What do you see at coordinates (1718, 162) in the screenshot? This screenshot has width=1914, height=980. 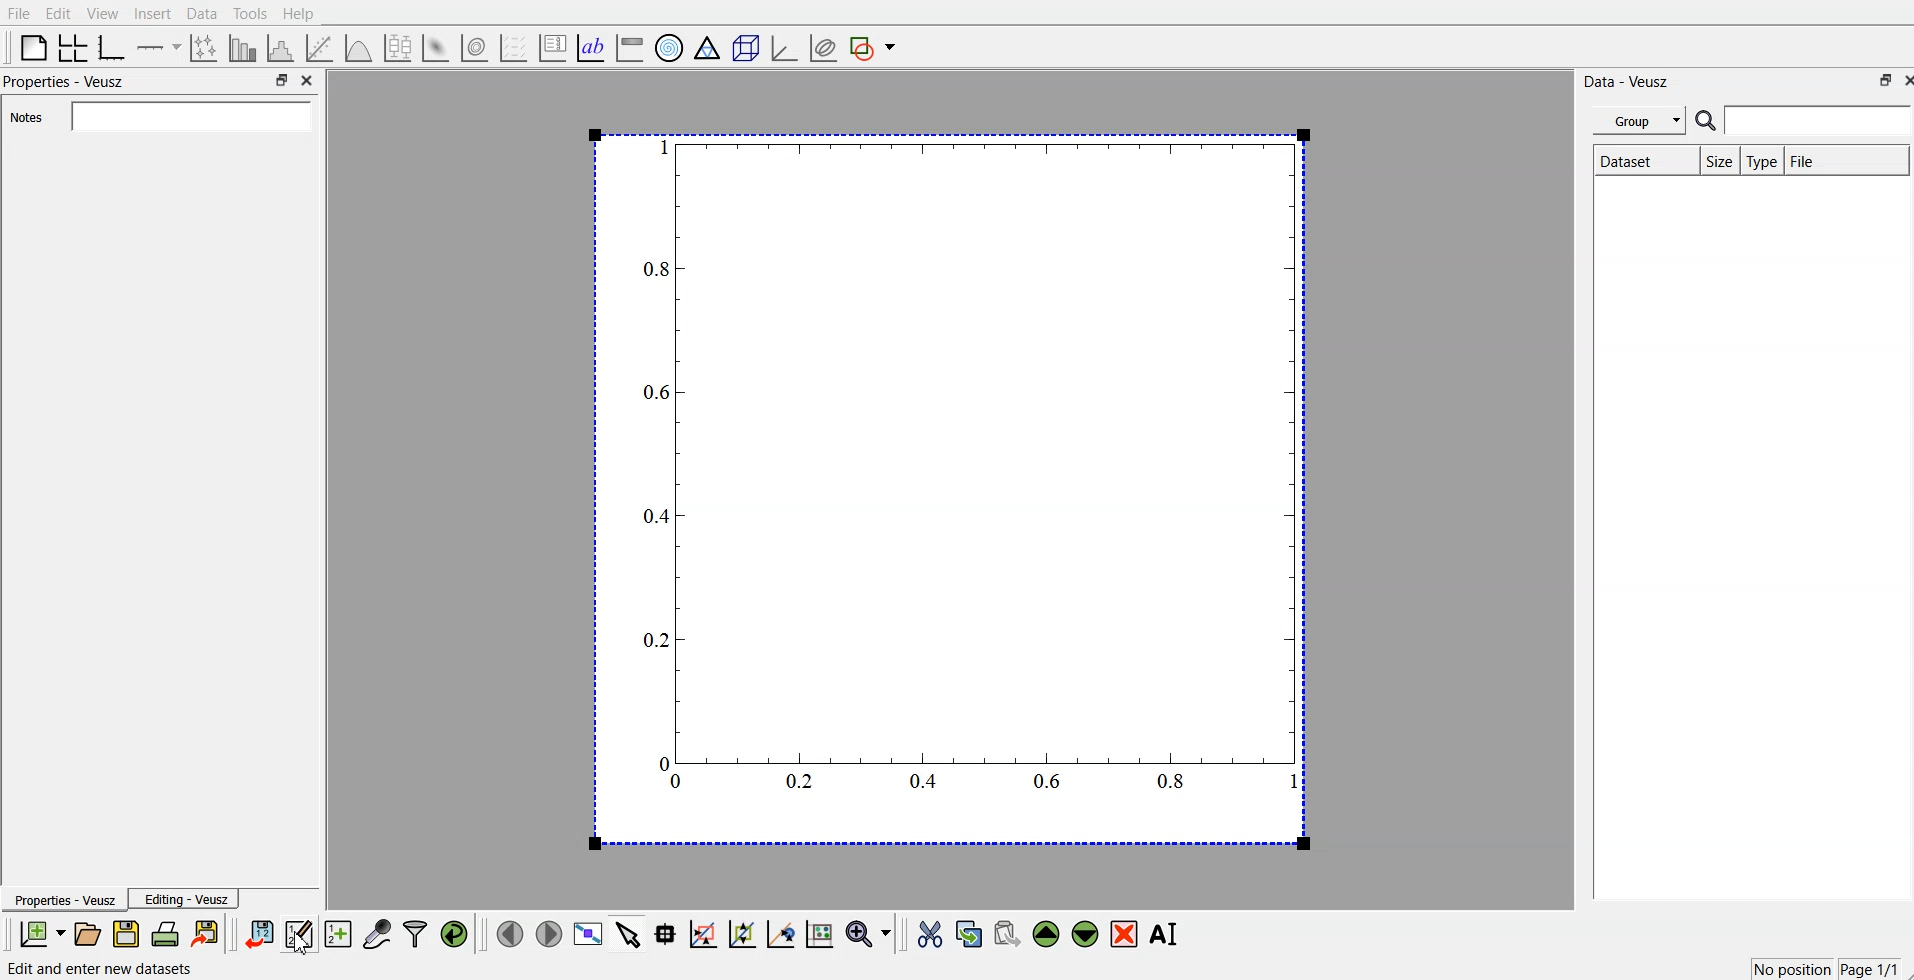 I see `Size` at bounding box center [1718, 162].